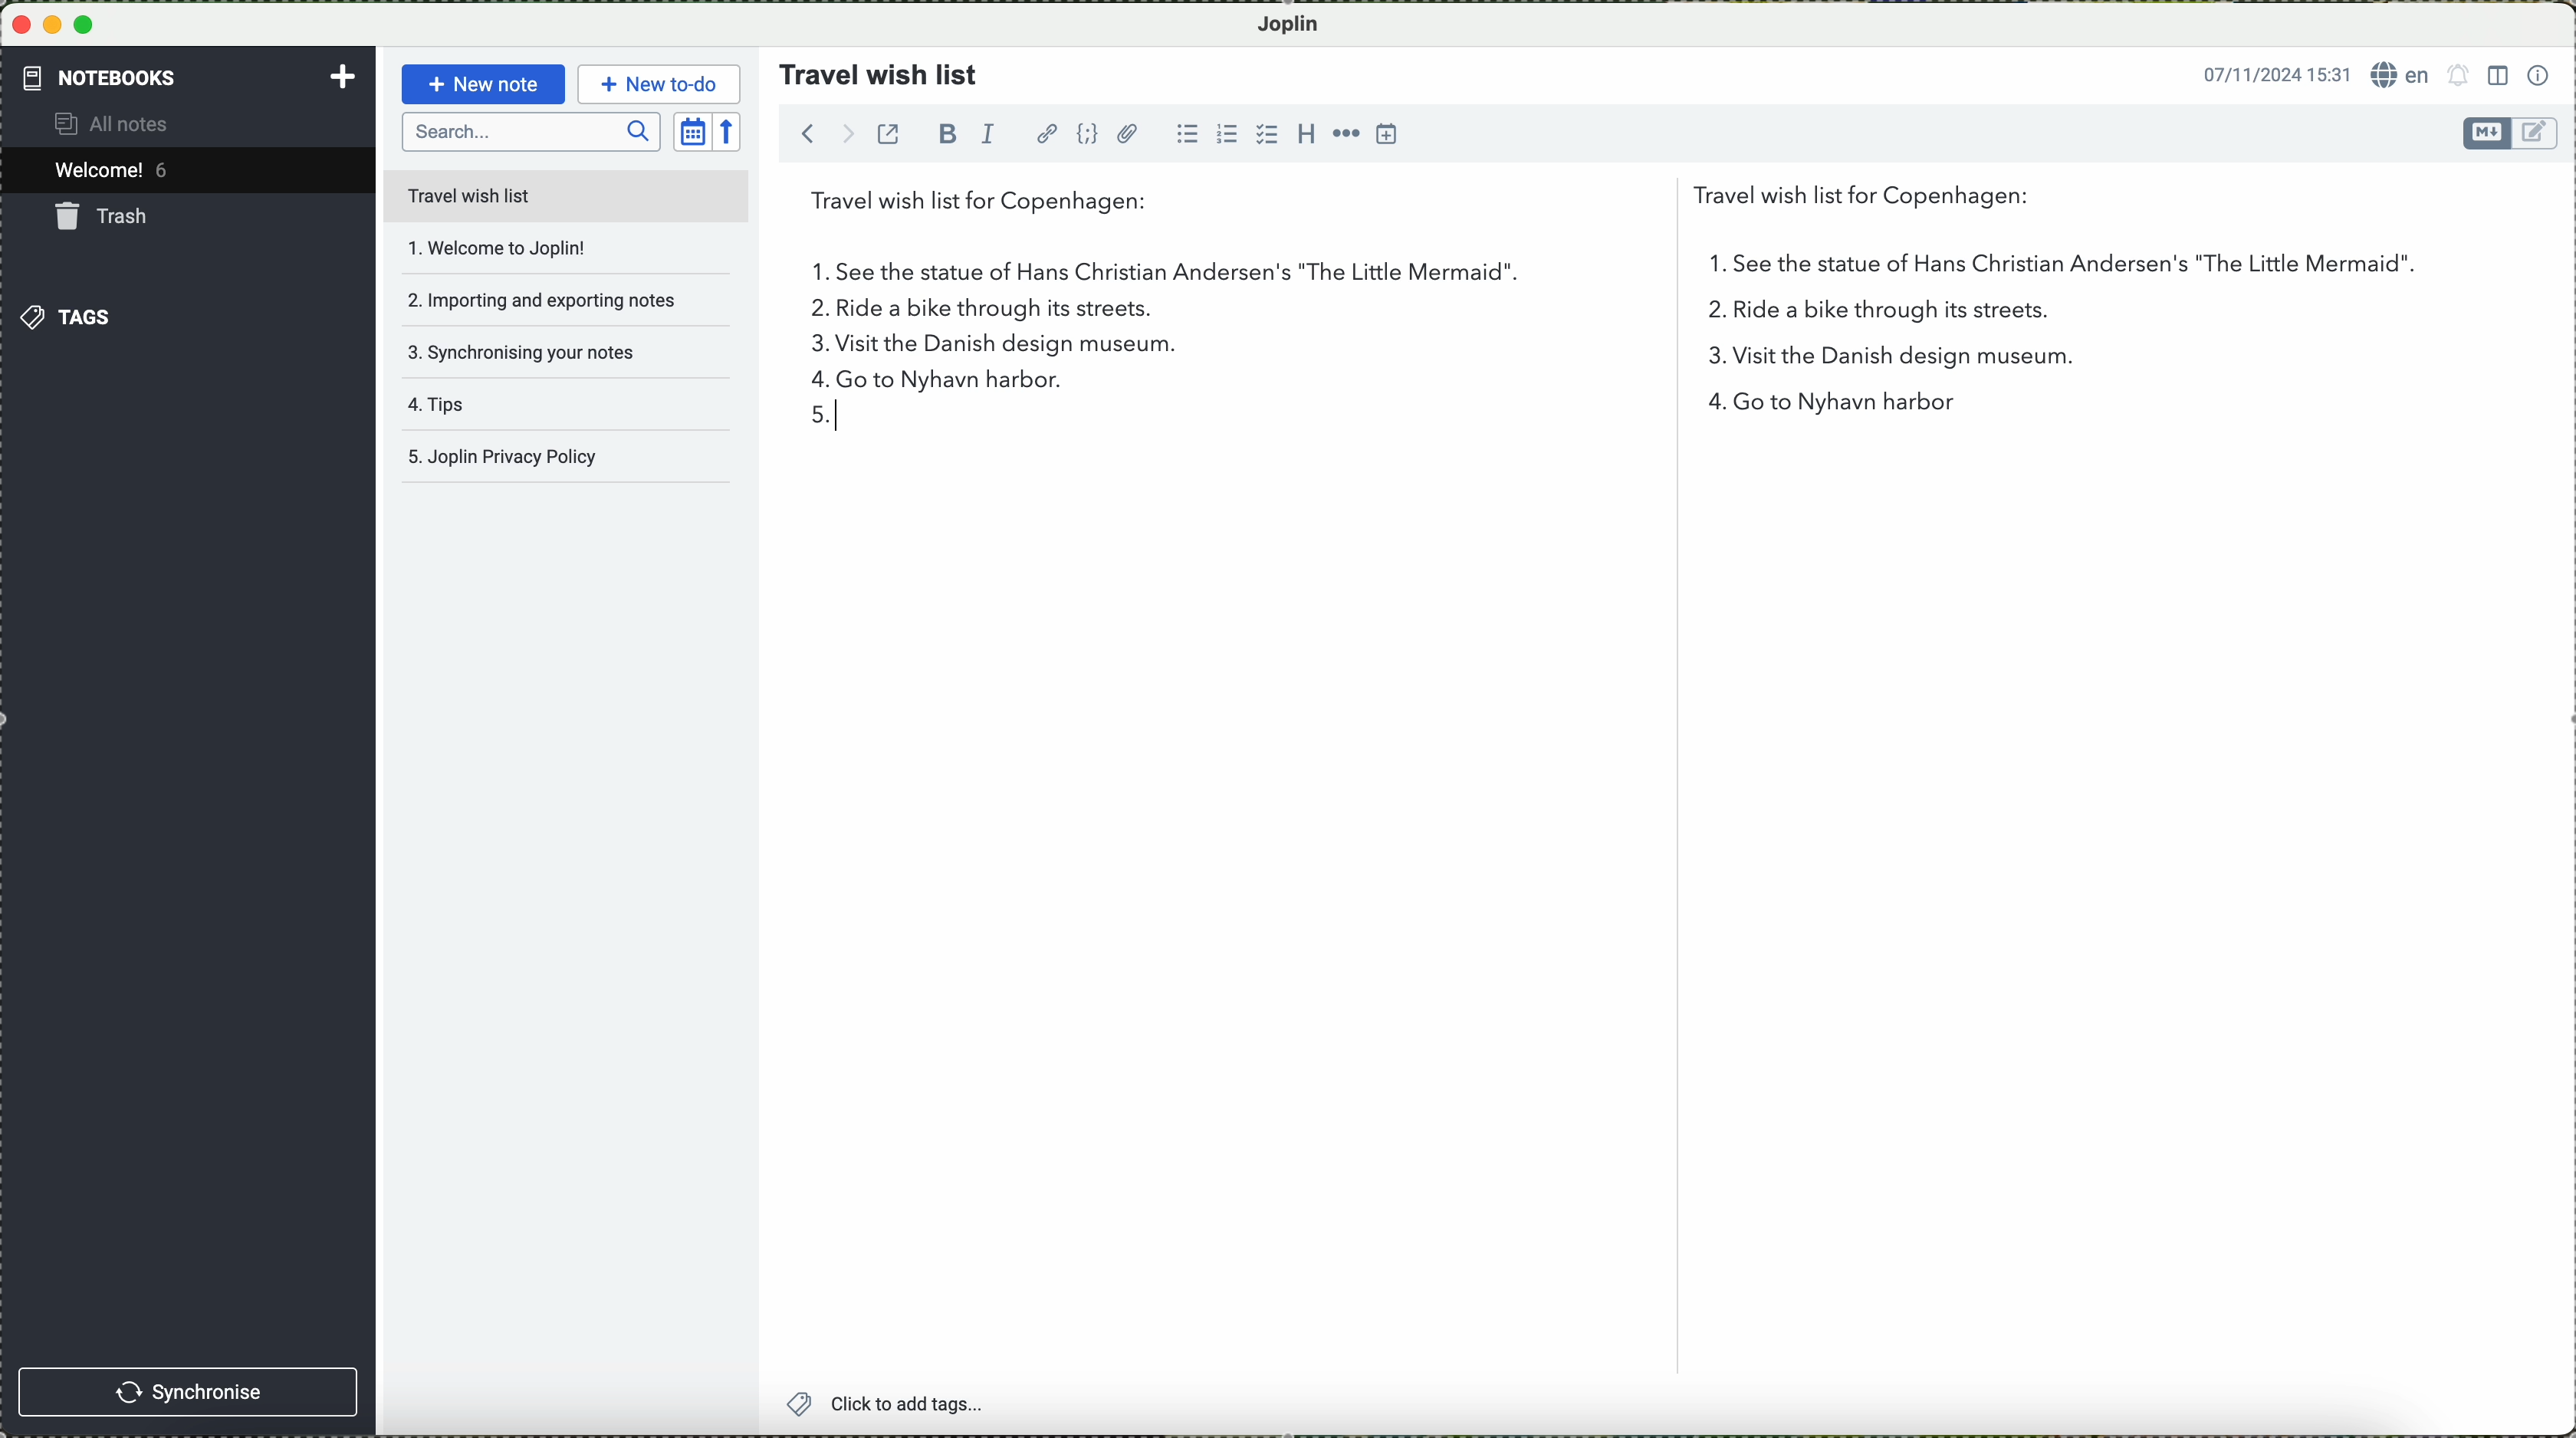 This screenshot has width=2576, height=1438. I want to click on 4 in list, so click(816, 381).